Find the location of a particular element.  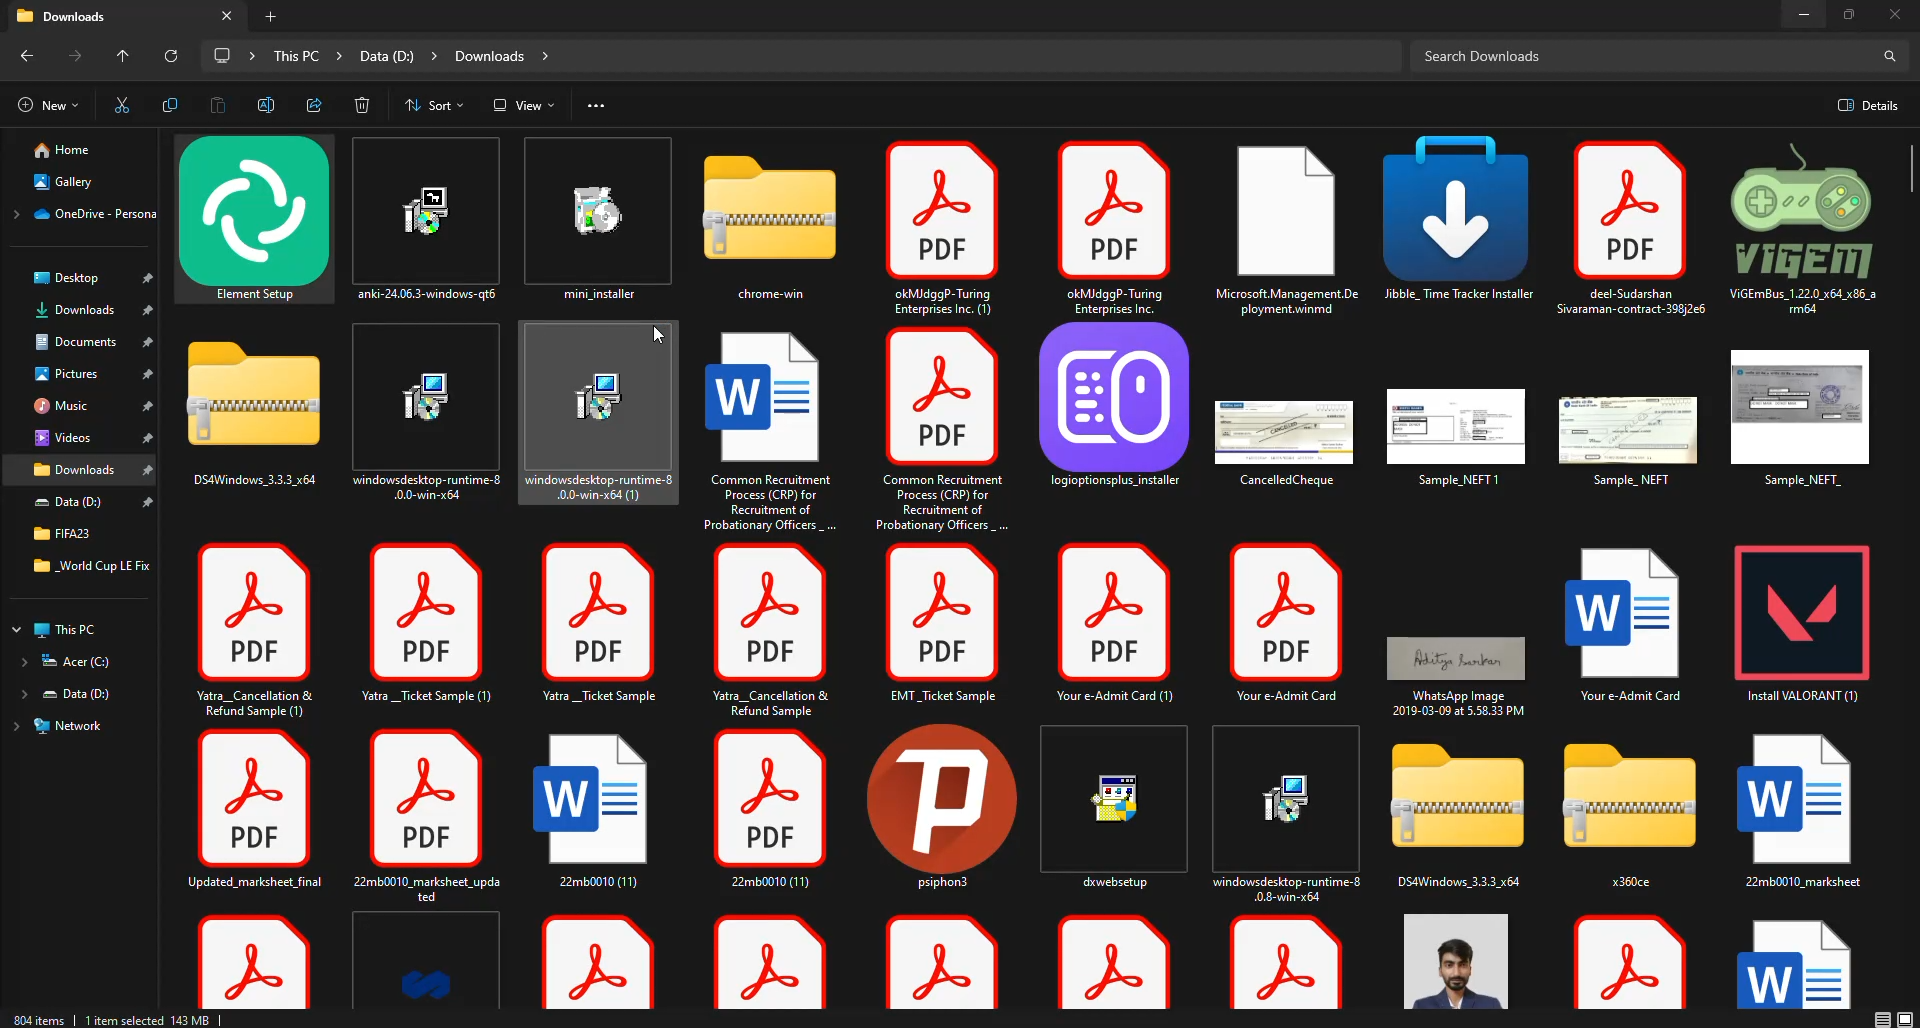

file is located at coordinates (1115, 623).